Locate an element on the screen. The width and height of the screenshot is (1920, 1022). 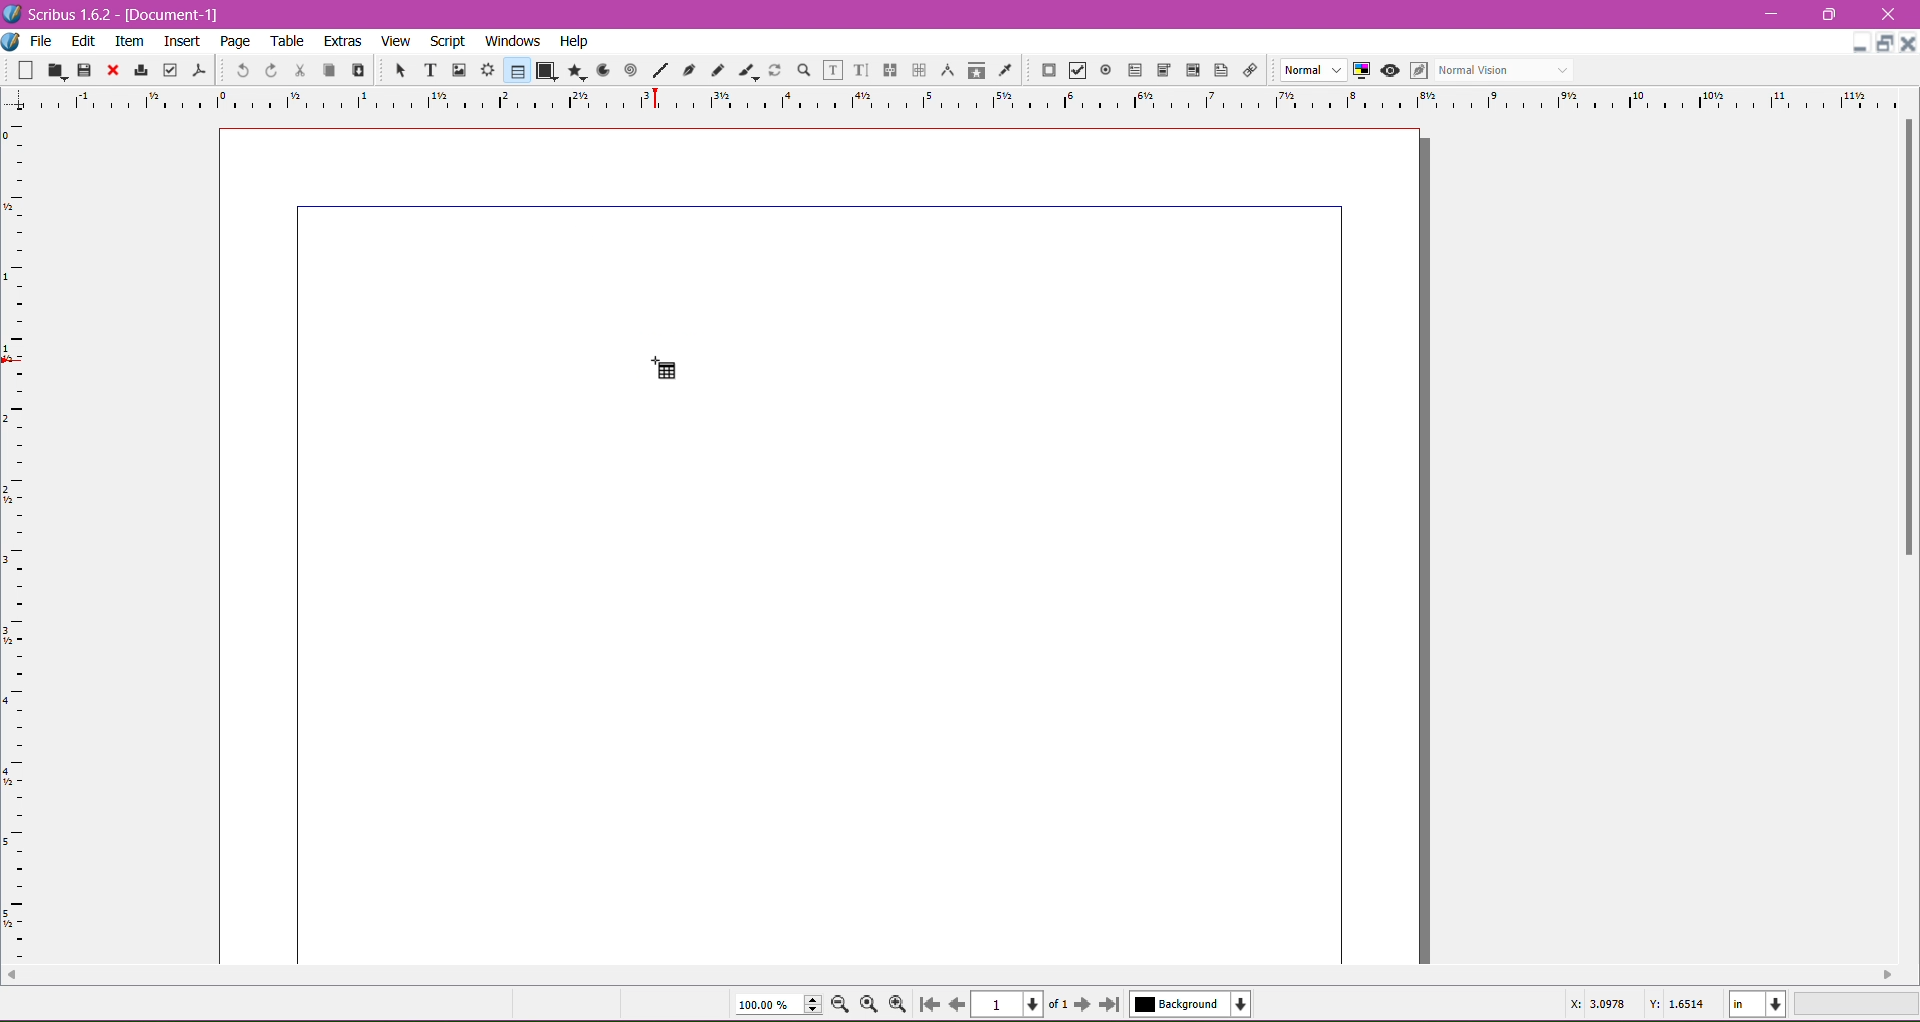
Toggle Color Management System is located at coordinates (1359, 69).